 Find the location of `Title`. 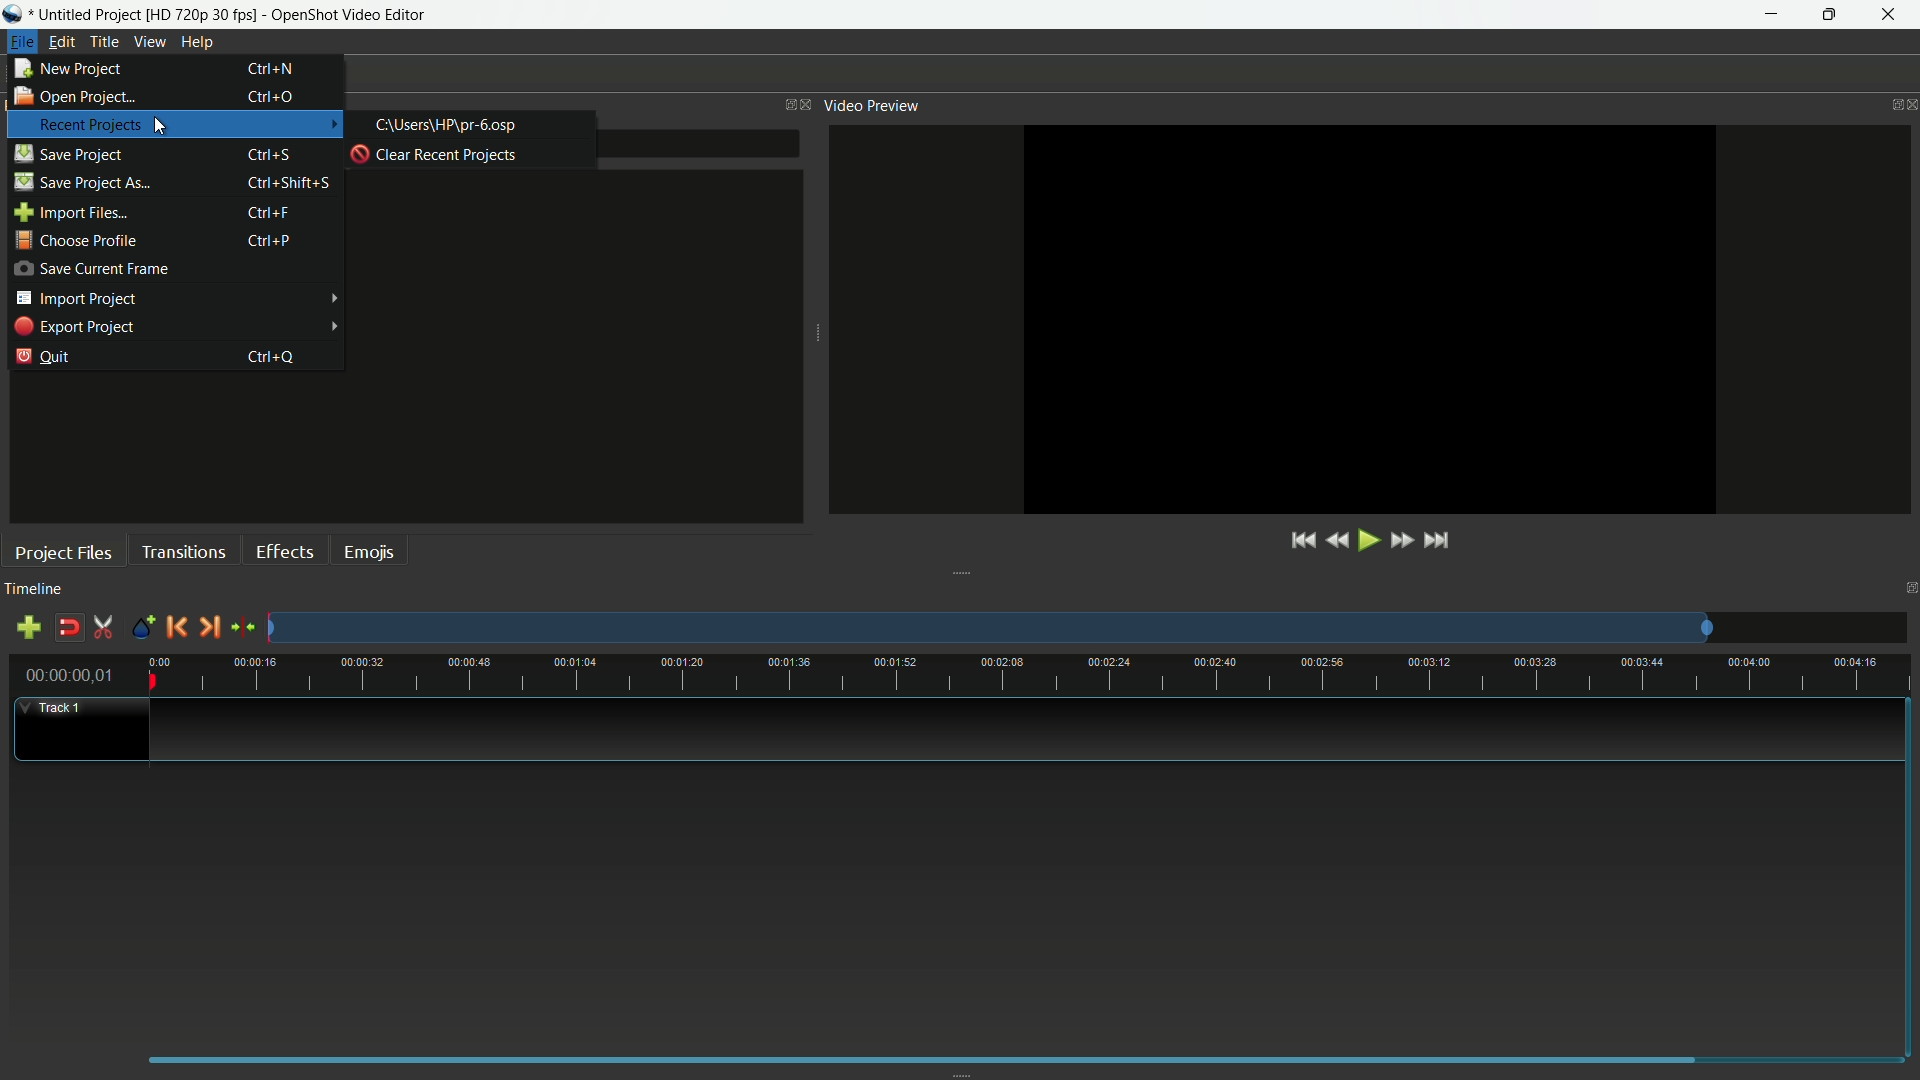

Title is located at coordinates (105, 44).